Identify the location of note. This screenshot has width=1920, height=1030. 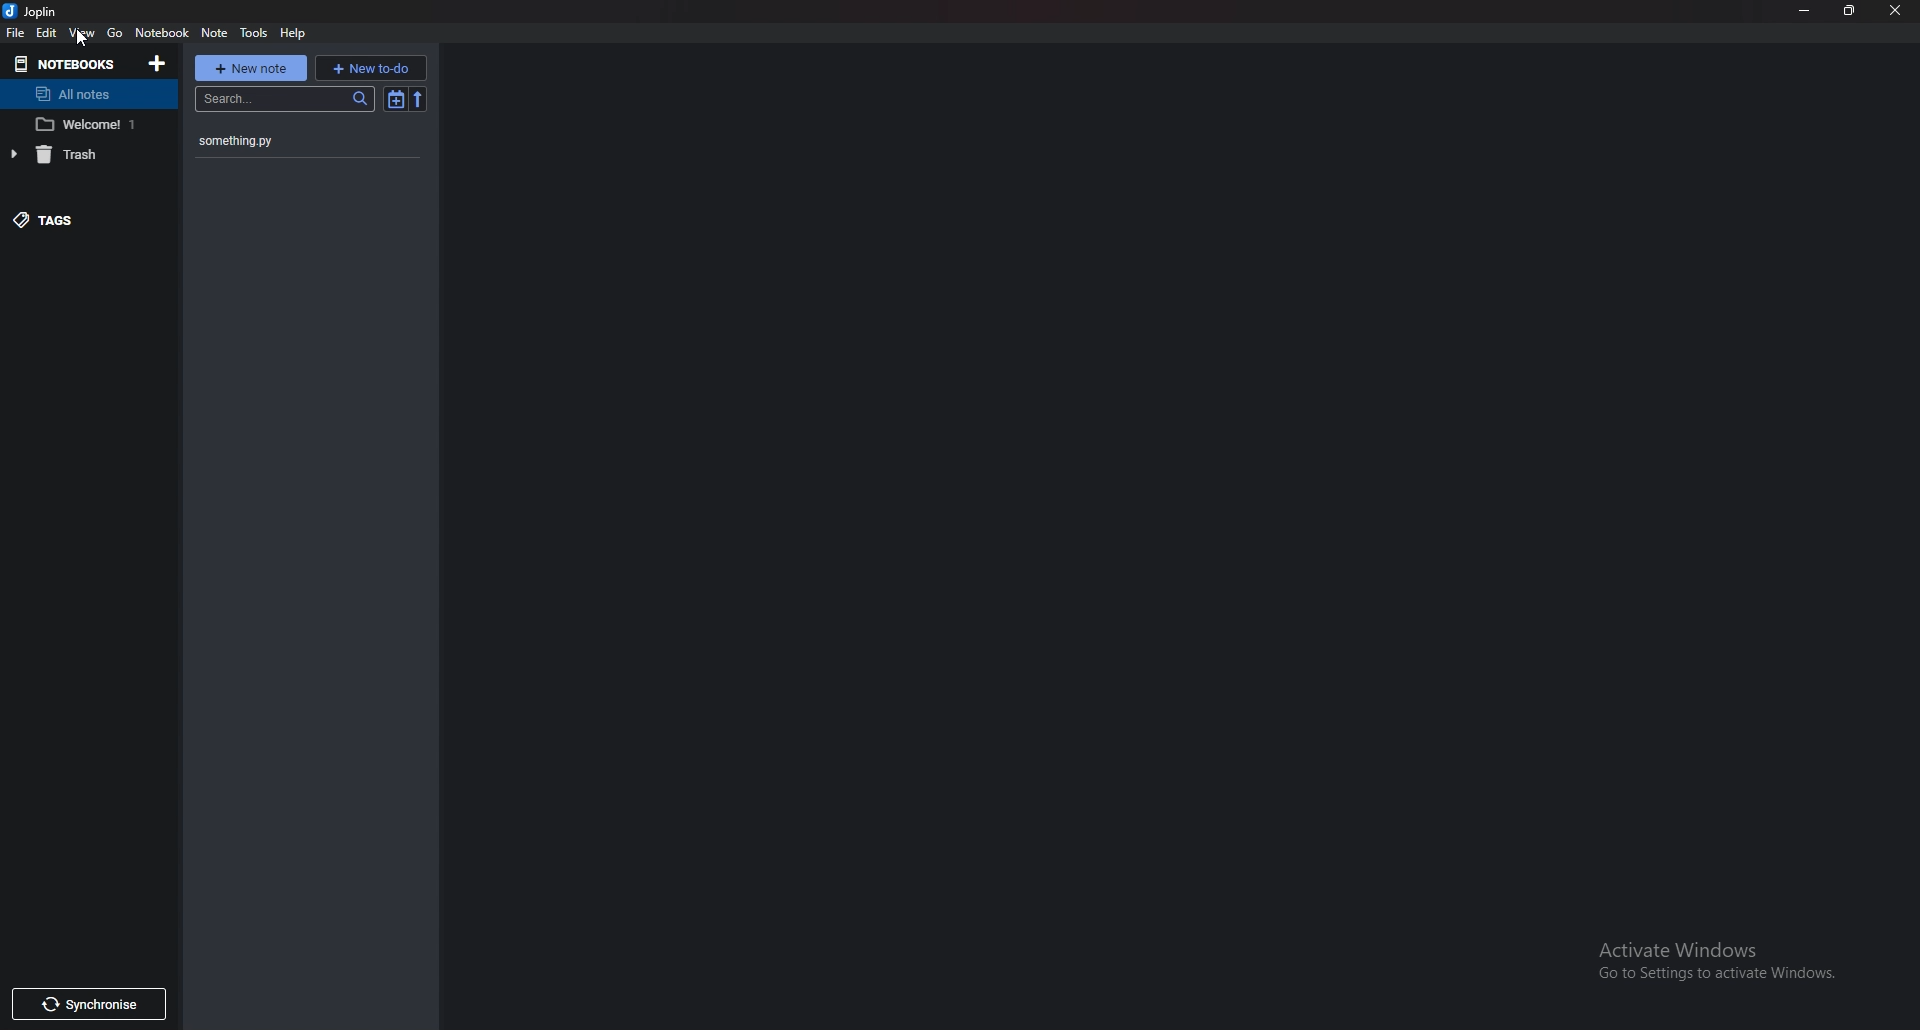
(214, 32).